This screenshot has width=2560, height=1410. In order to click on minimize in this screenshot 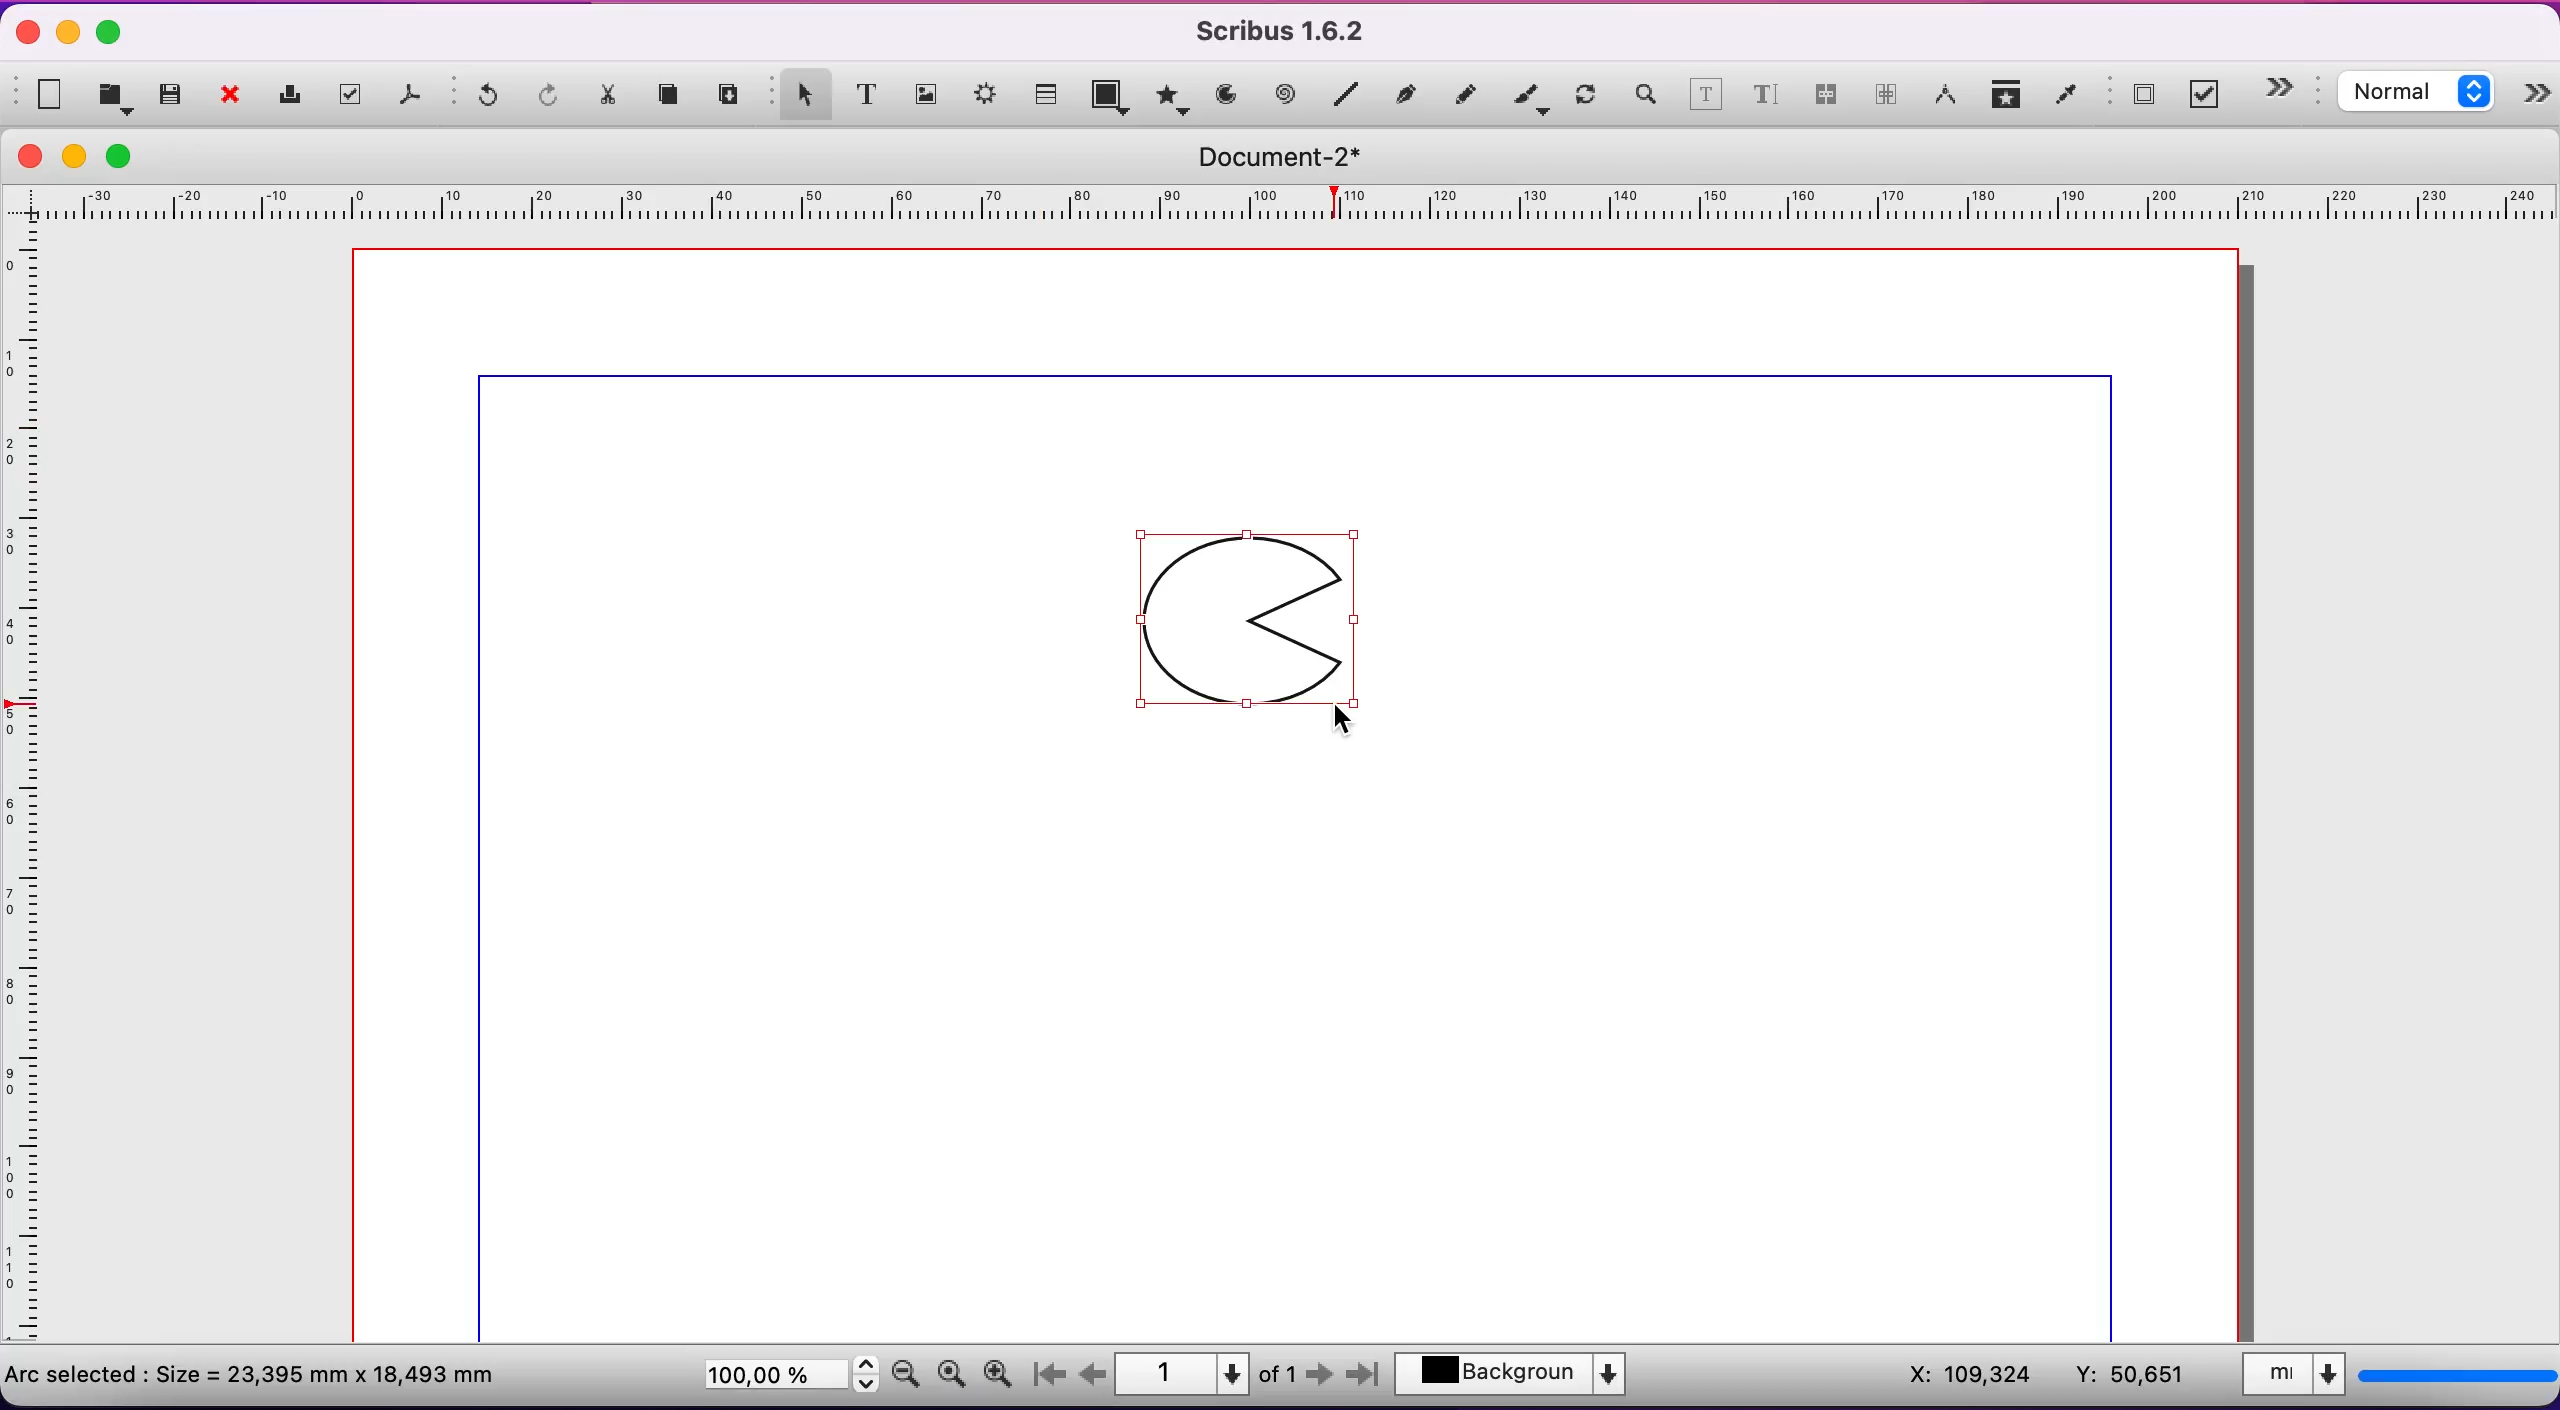, I will do `click(80, 156)`.